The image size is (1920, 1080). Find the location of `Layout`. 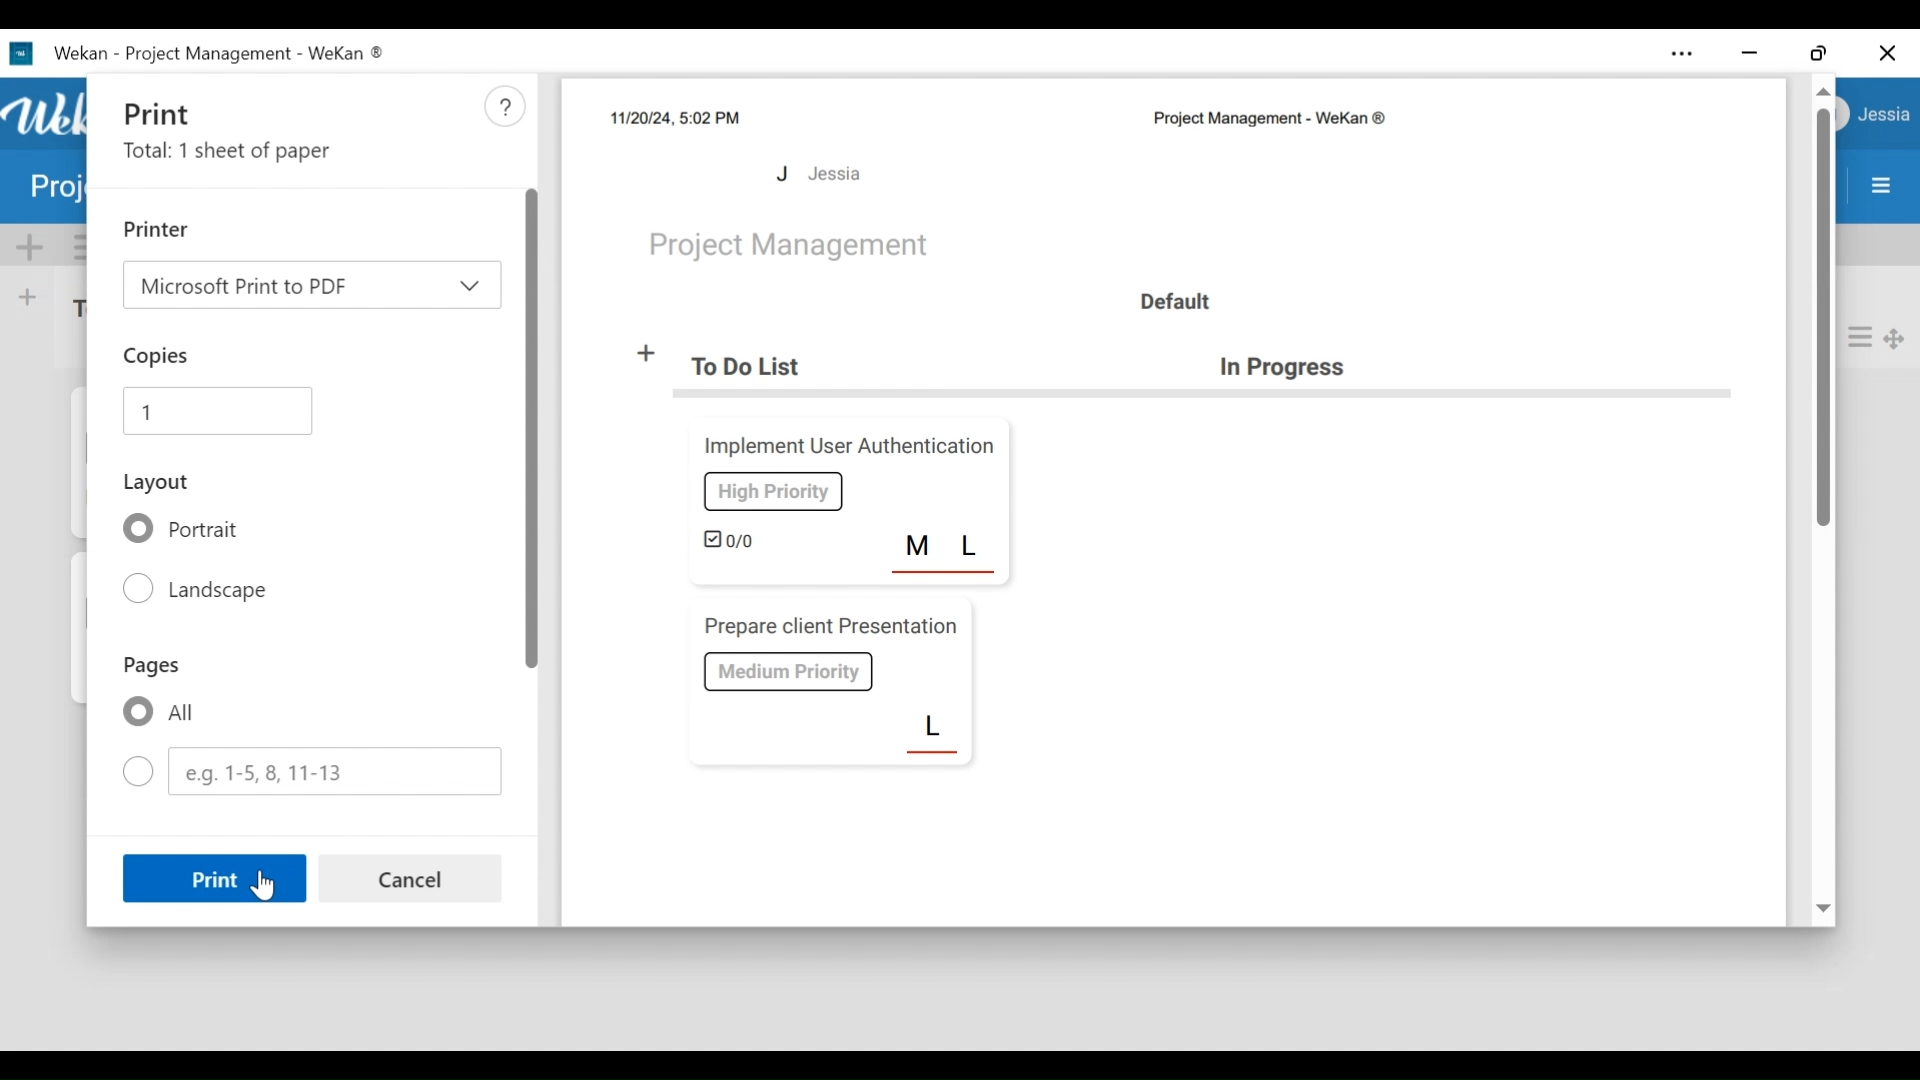

Layout is located at coordinates (159, 481).